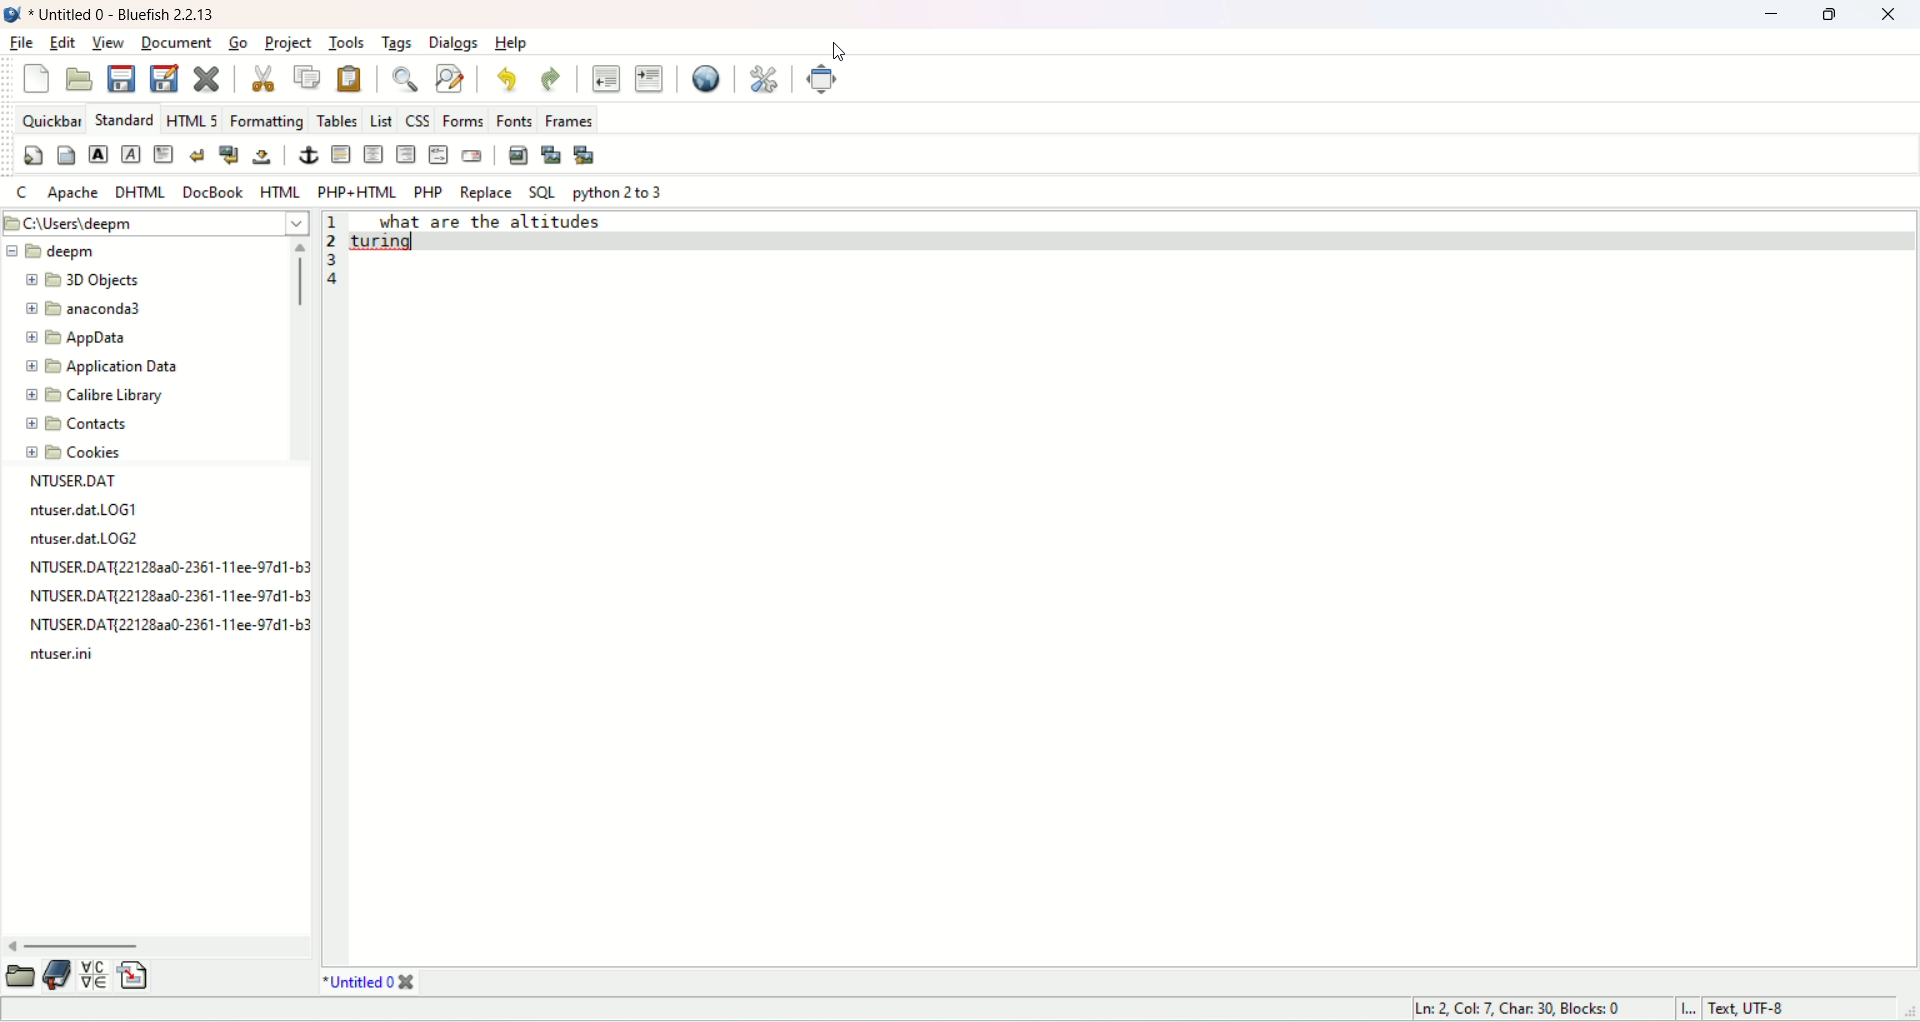 This screenshot has width=1920, height=1022. Describe the element at coordinates (706, 79) in the screenshot. I see `preview in browser` at that location.